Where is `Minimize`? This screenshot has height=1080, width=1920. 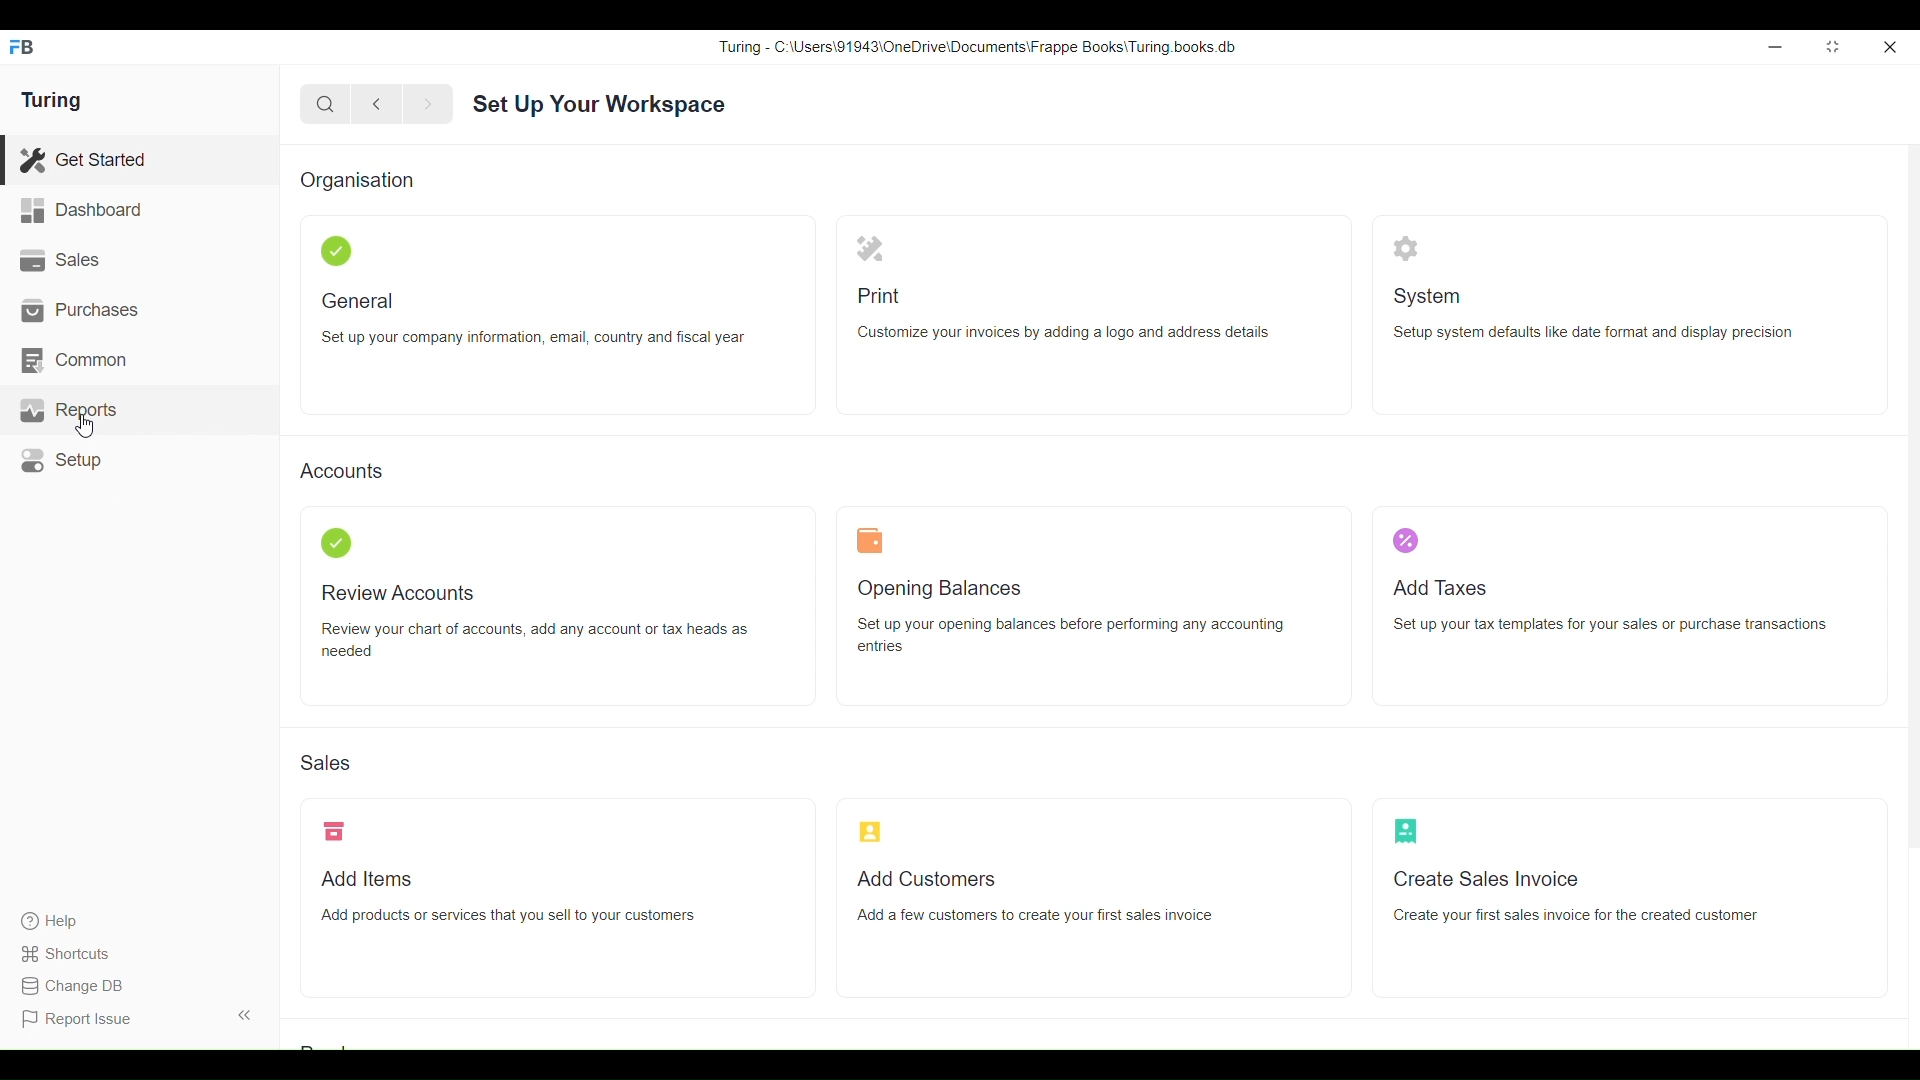 Minimize is located at coordinates (1775, 48).